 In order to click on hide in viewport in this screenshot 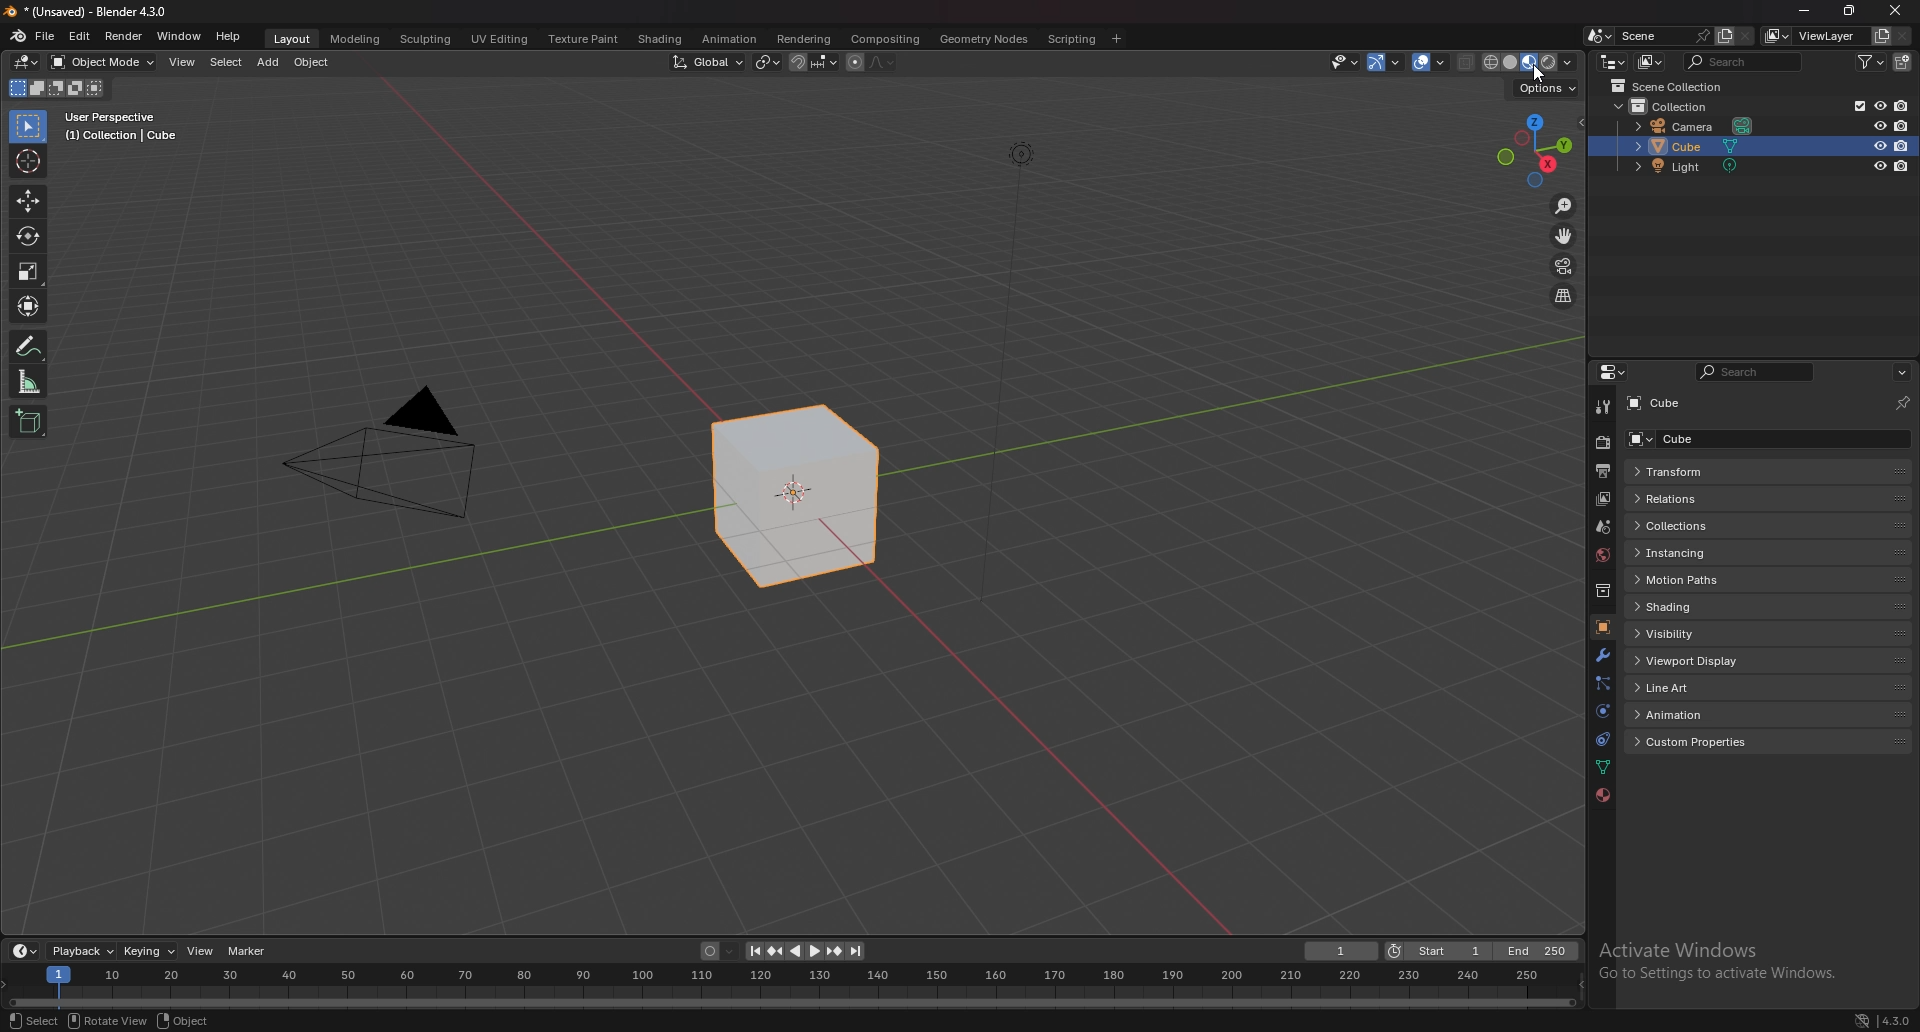, I will do `click(1878, 105)`.